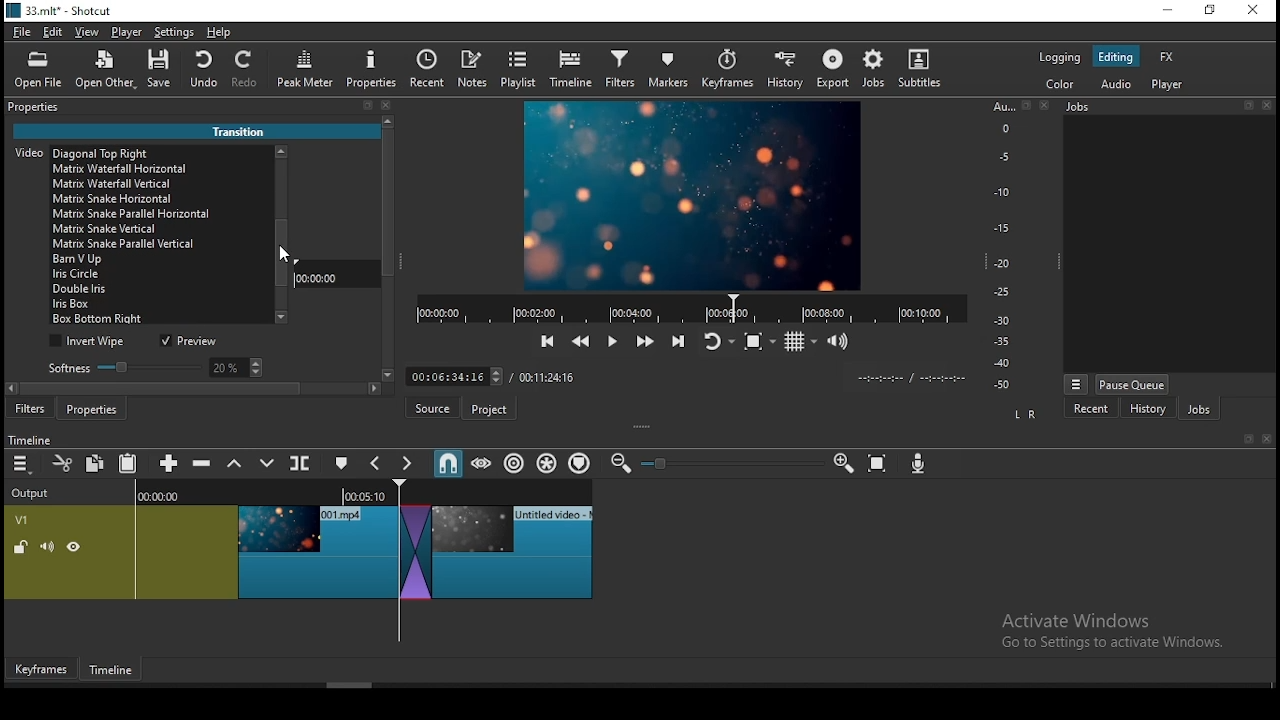 This screenshot has height=720, width=1280. What do you see at coordinates (96, 409) in the screenshot?
I see `properties` at bounding box center [96, 409].